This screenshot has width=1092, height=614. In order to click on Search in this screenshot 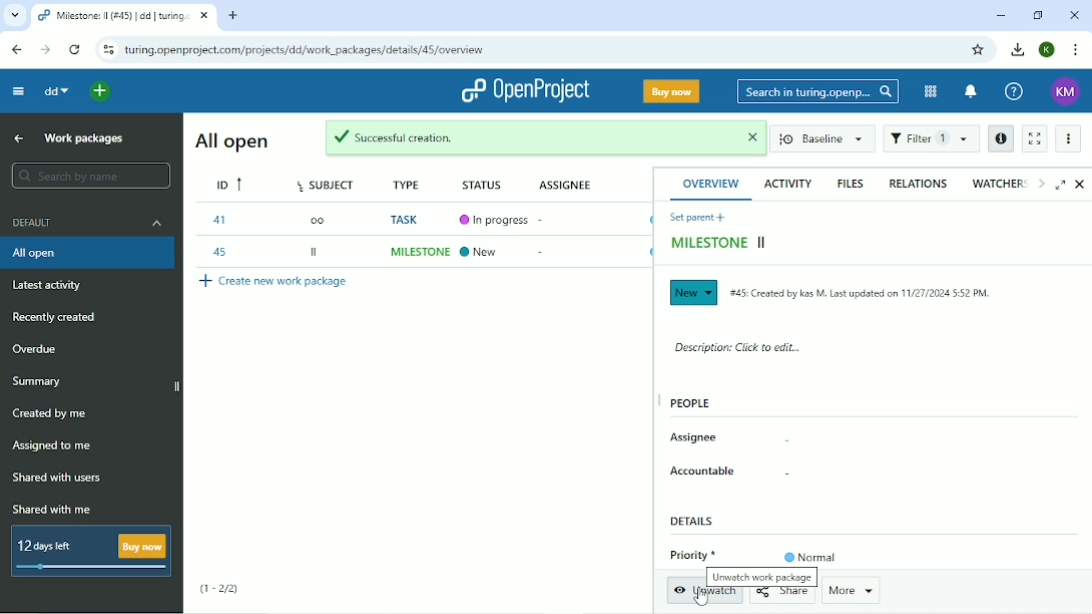, I will do `click(818, 93)`.